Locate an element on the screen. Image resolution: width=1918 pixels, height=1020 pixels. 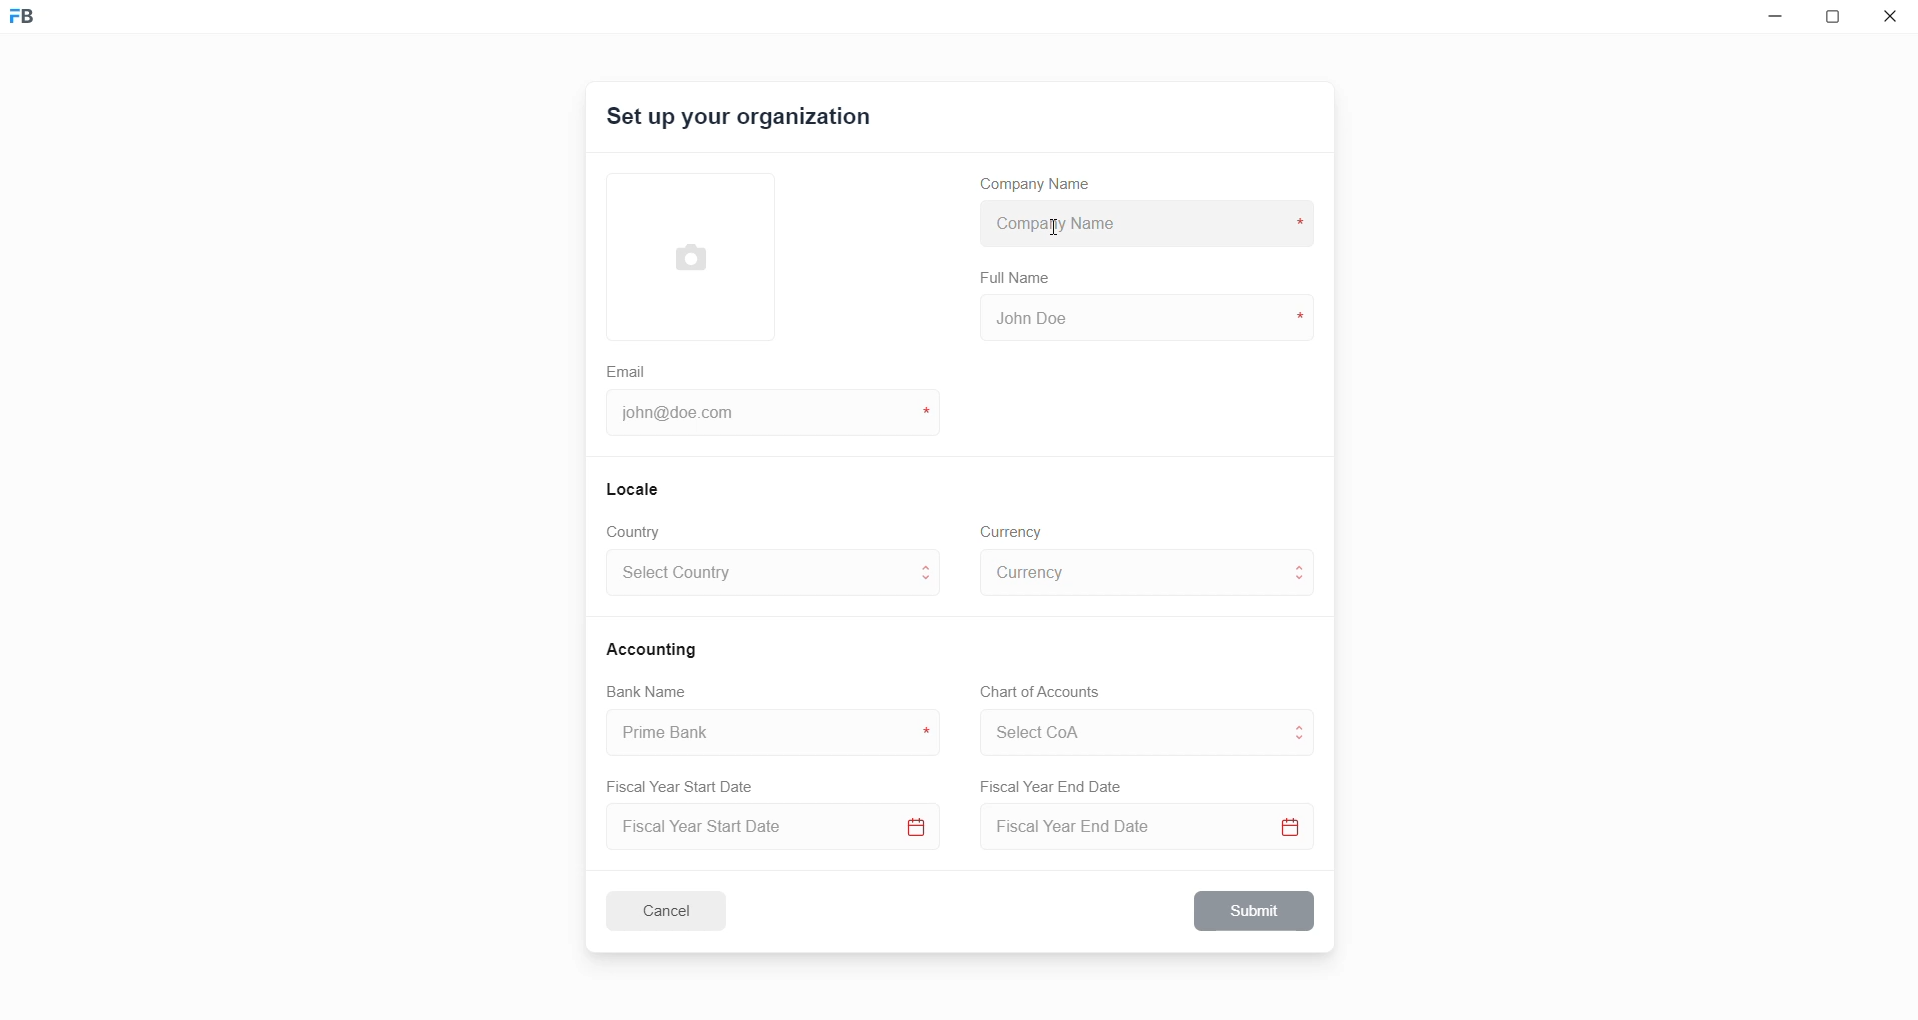
Submit  is located at coordinates (1256, 911).